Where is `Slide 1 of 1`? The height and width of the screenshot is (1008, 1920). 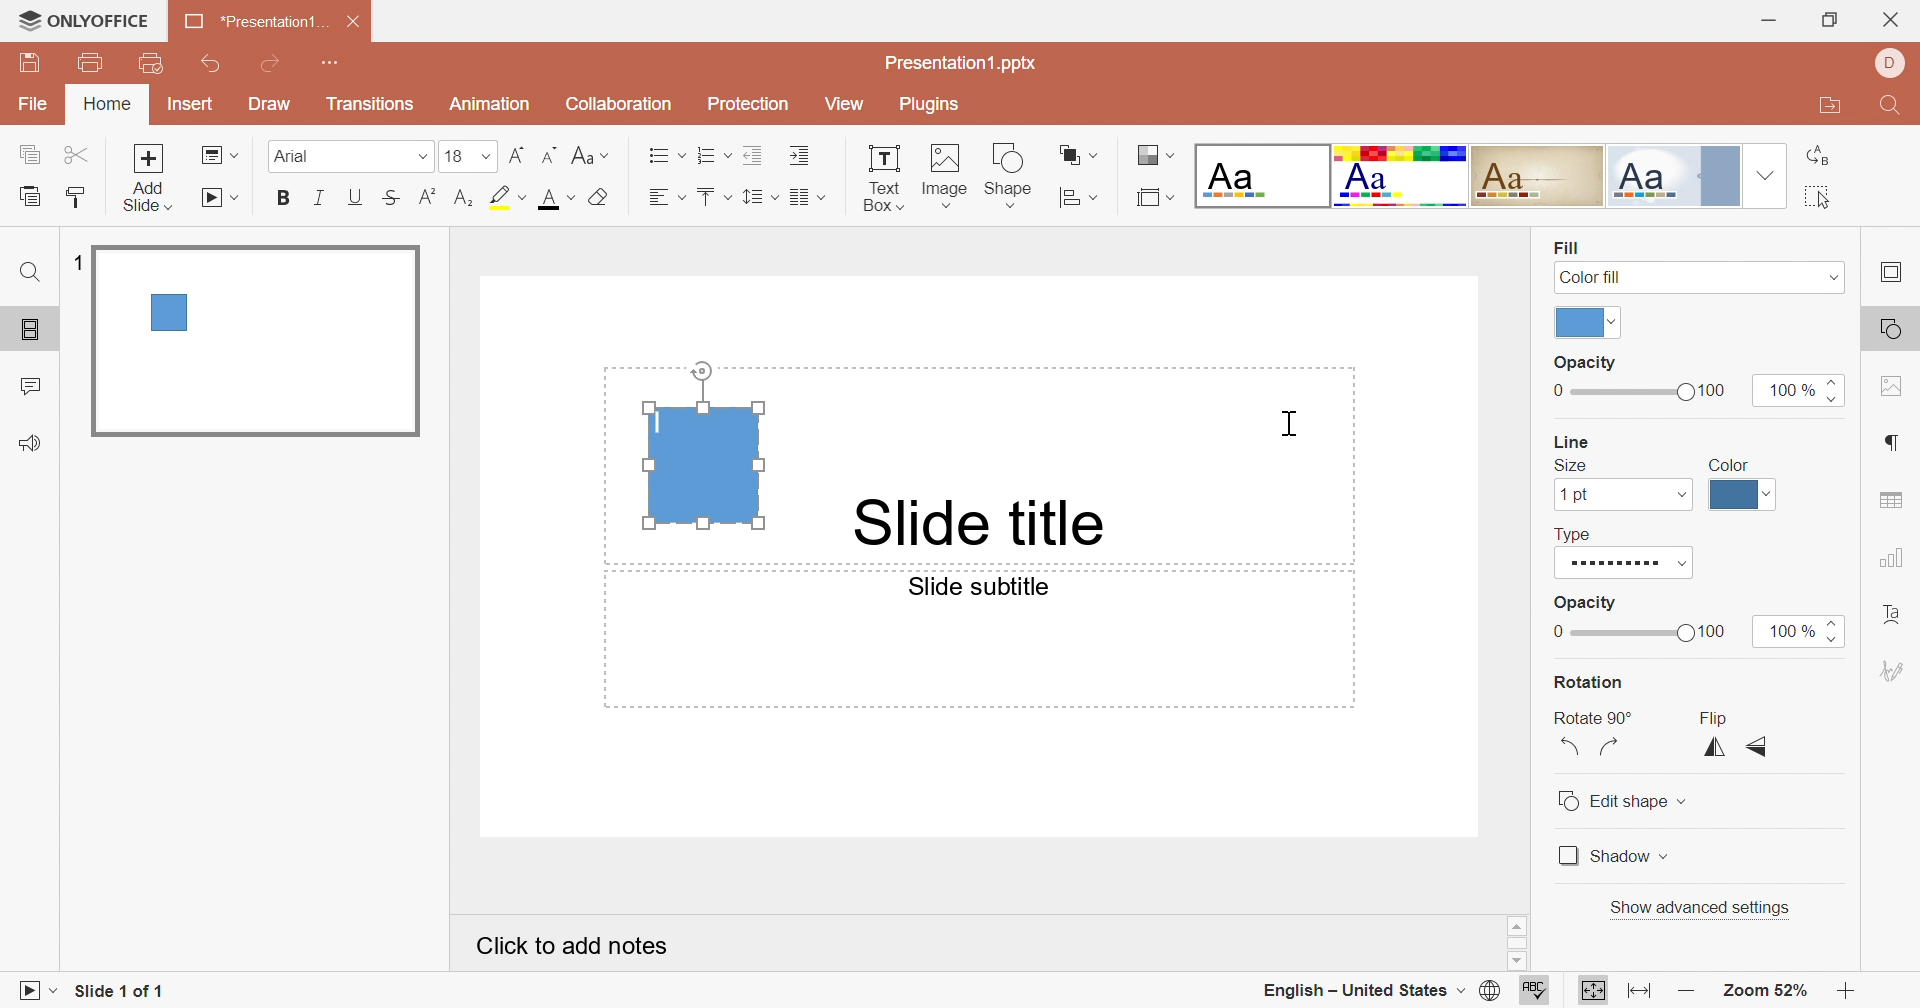 Slide 1 of 1 is located at coordinates (123, 991).